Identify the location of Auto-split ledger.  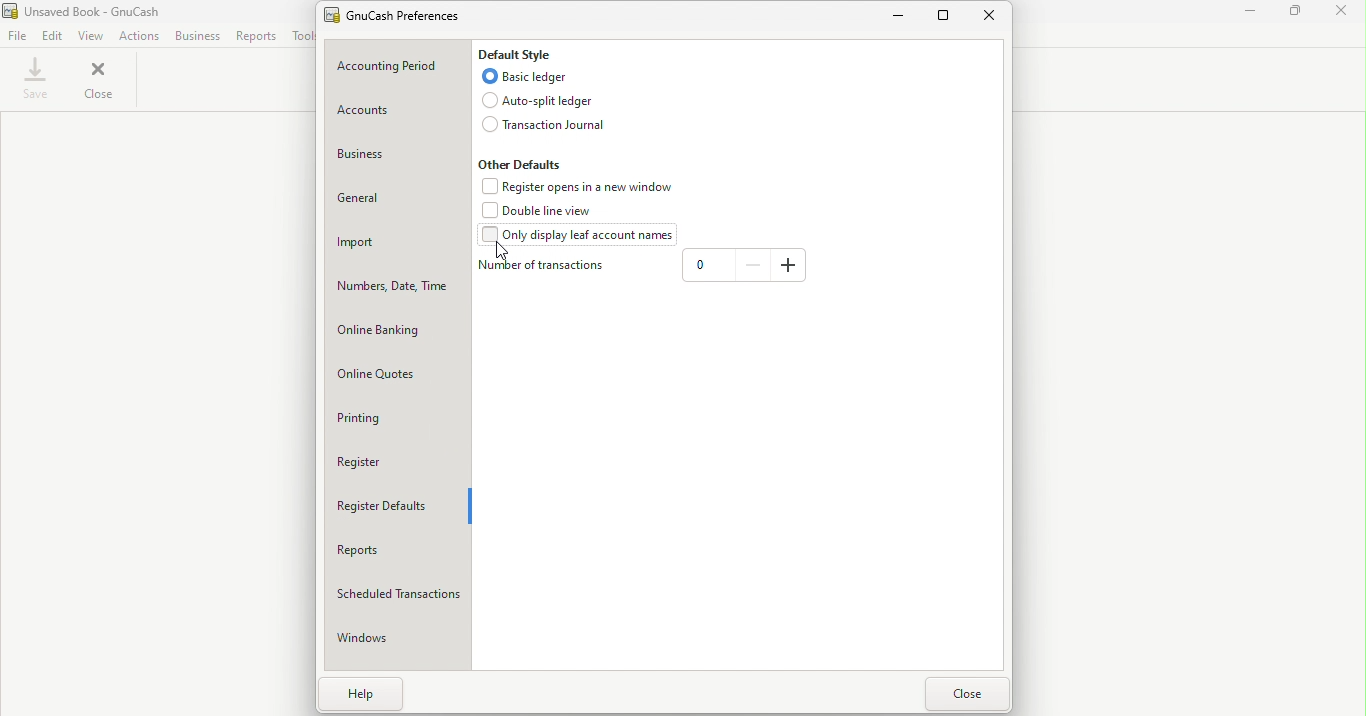
(545, 100).